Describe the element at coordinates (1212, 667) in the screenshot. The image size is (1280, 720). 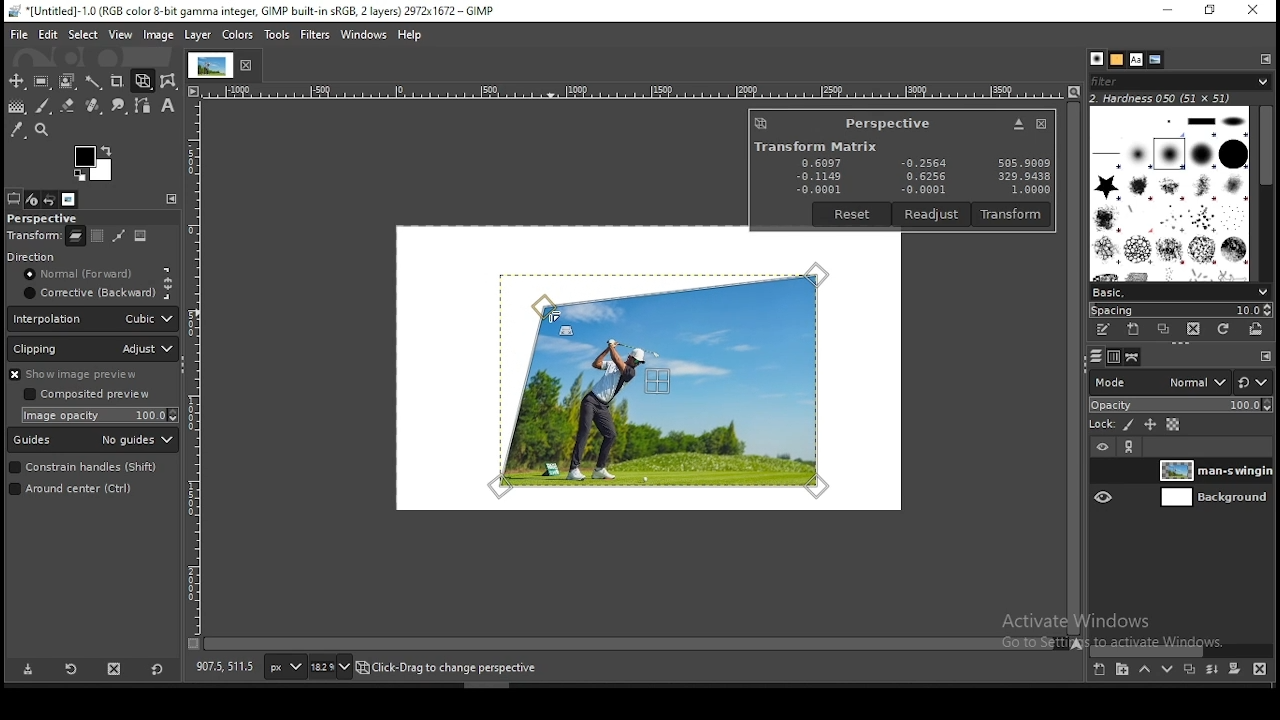
I see `merge layer` at that location.